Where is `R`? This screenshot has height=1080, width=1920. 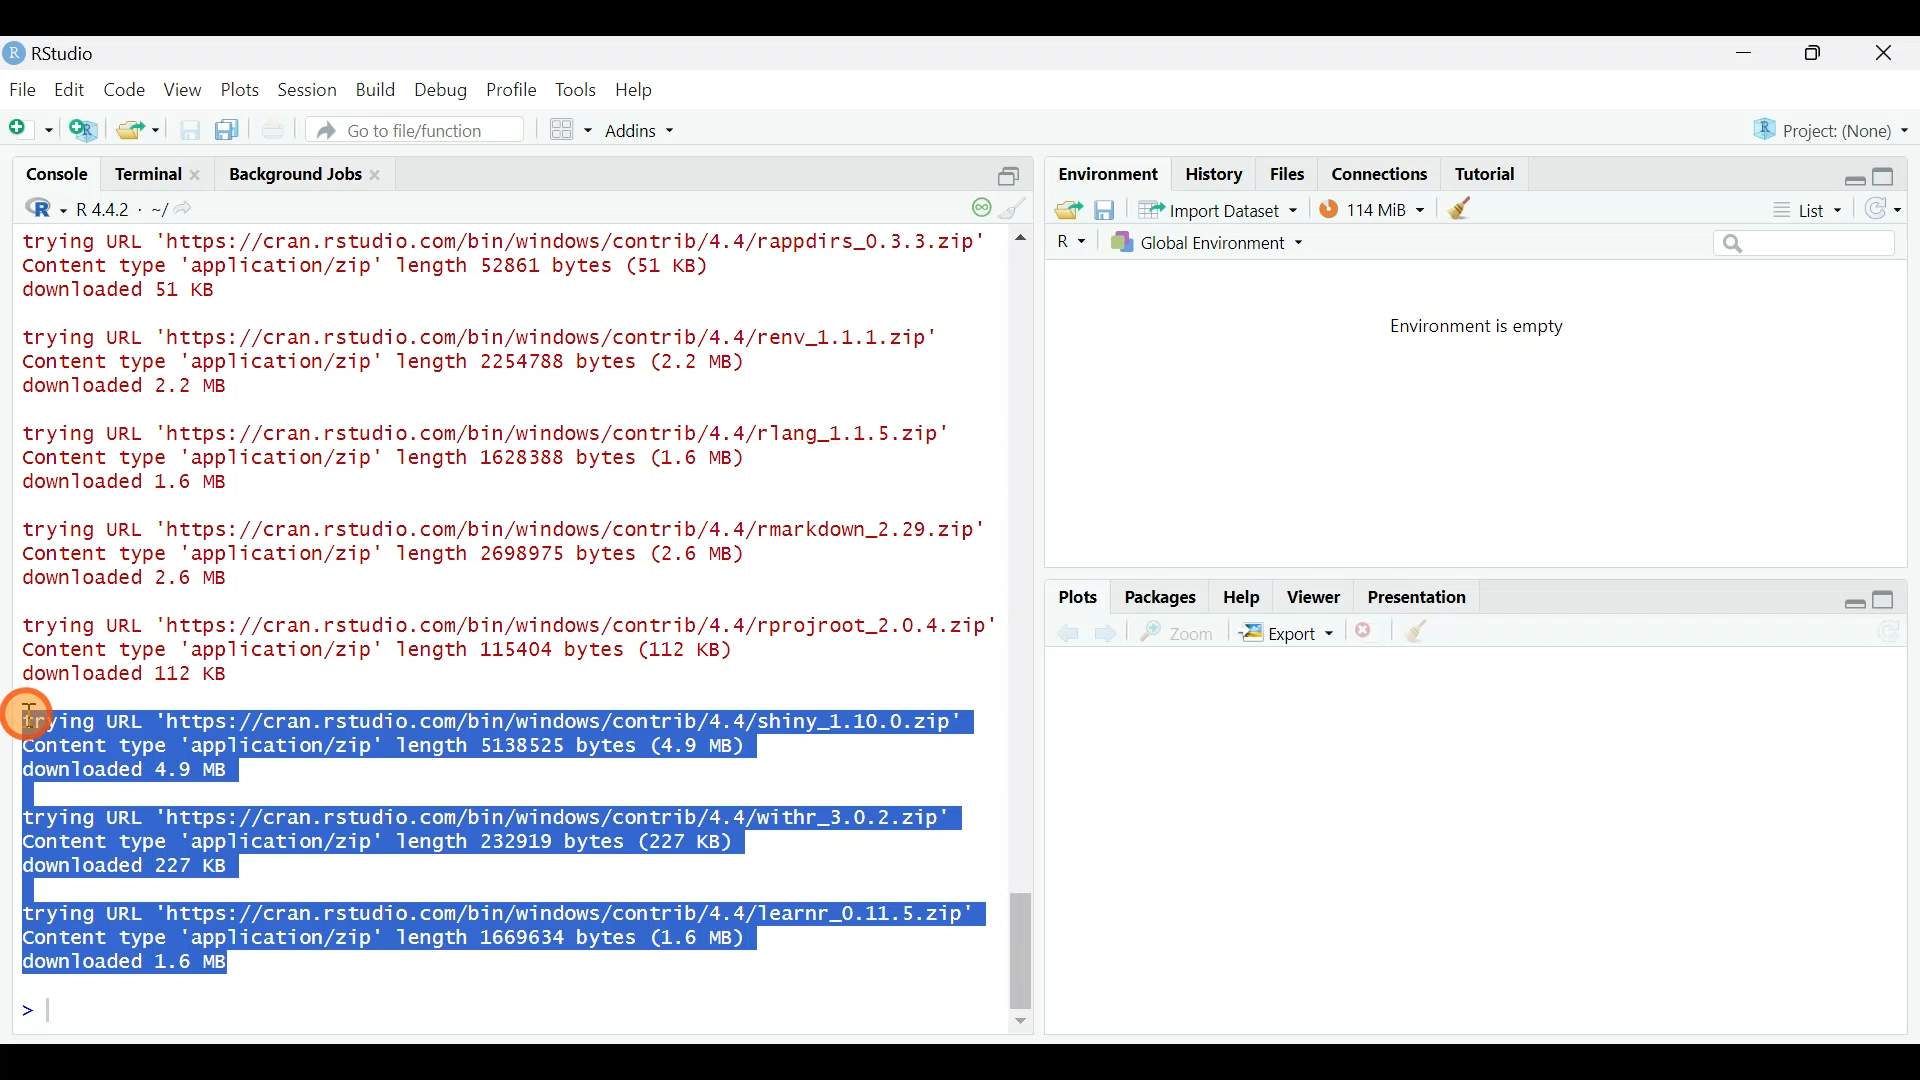 R is located at coordinates (1068, 242).